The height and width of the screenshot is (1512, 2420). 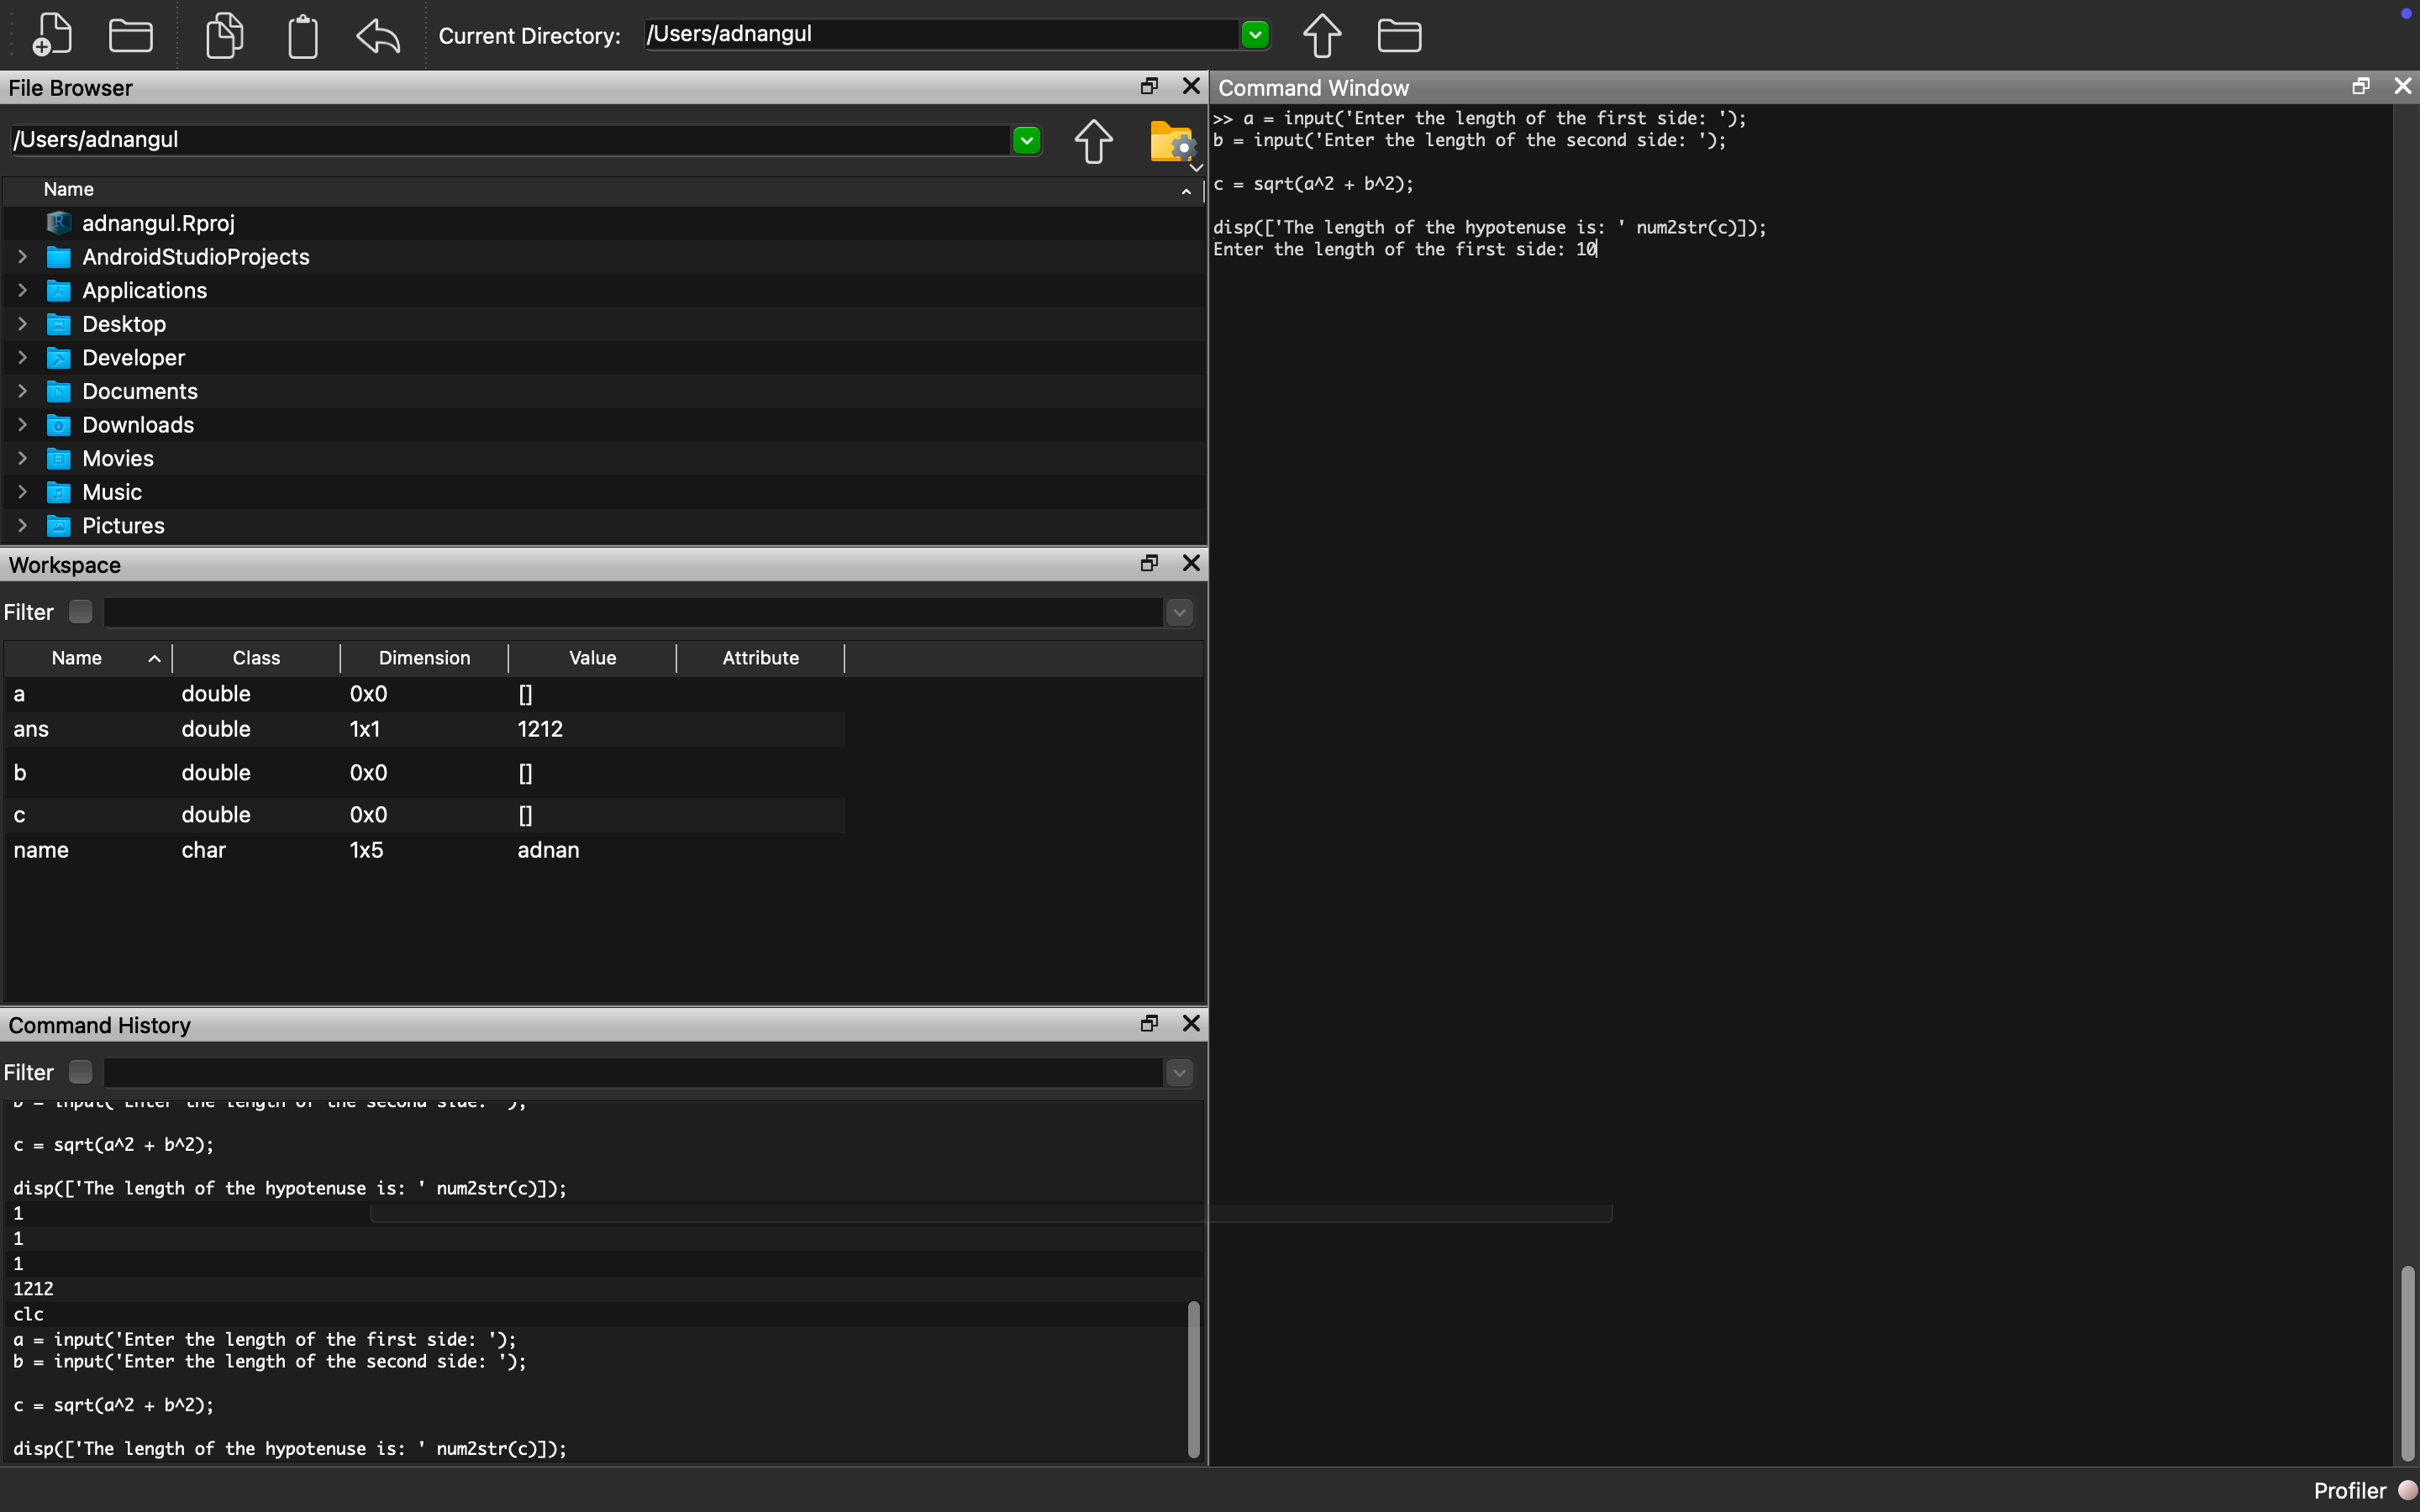 I want to click on Value, so click(x=597, y=658).